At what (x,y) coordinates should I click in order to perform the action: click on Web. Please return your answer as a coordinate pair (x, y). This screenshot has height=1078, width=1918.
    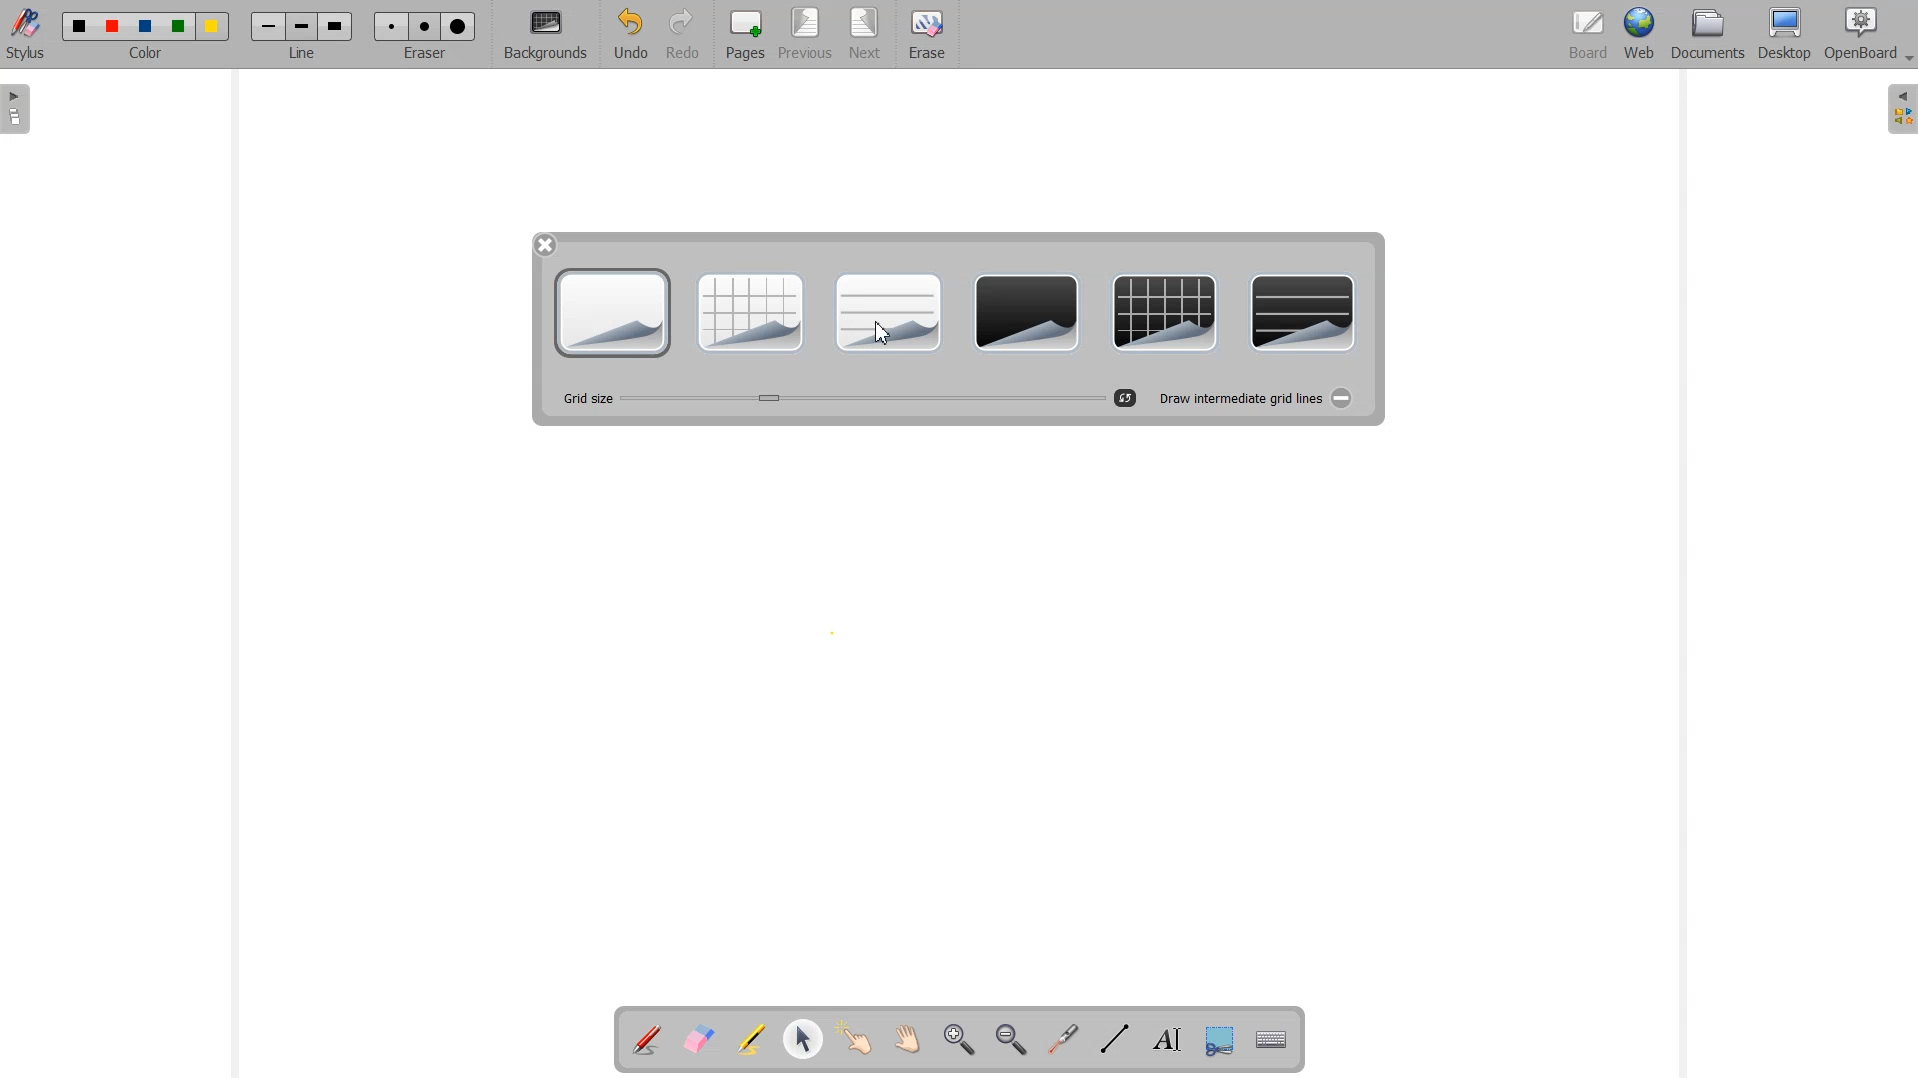
    Looking at the image, I should click on (1641, 35).